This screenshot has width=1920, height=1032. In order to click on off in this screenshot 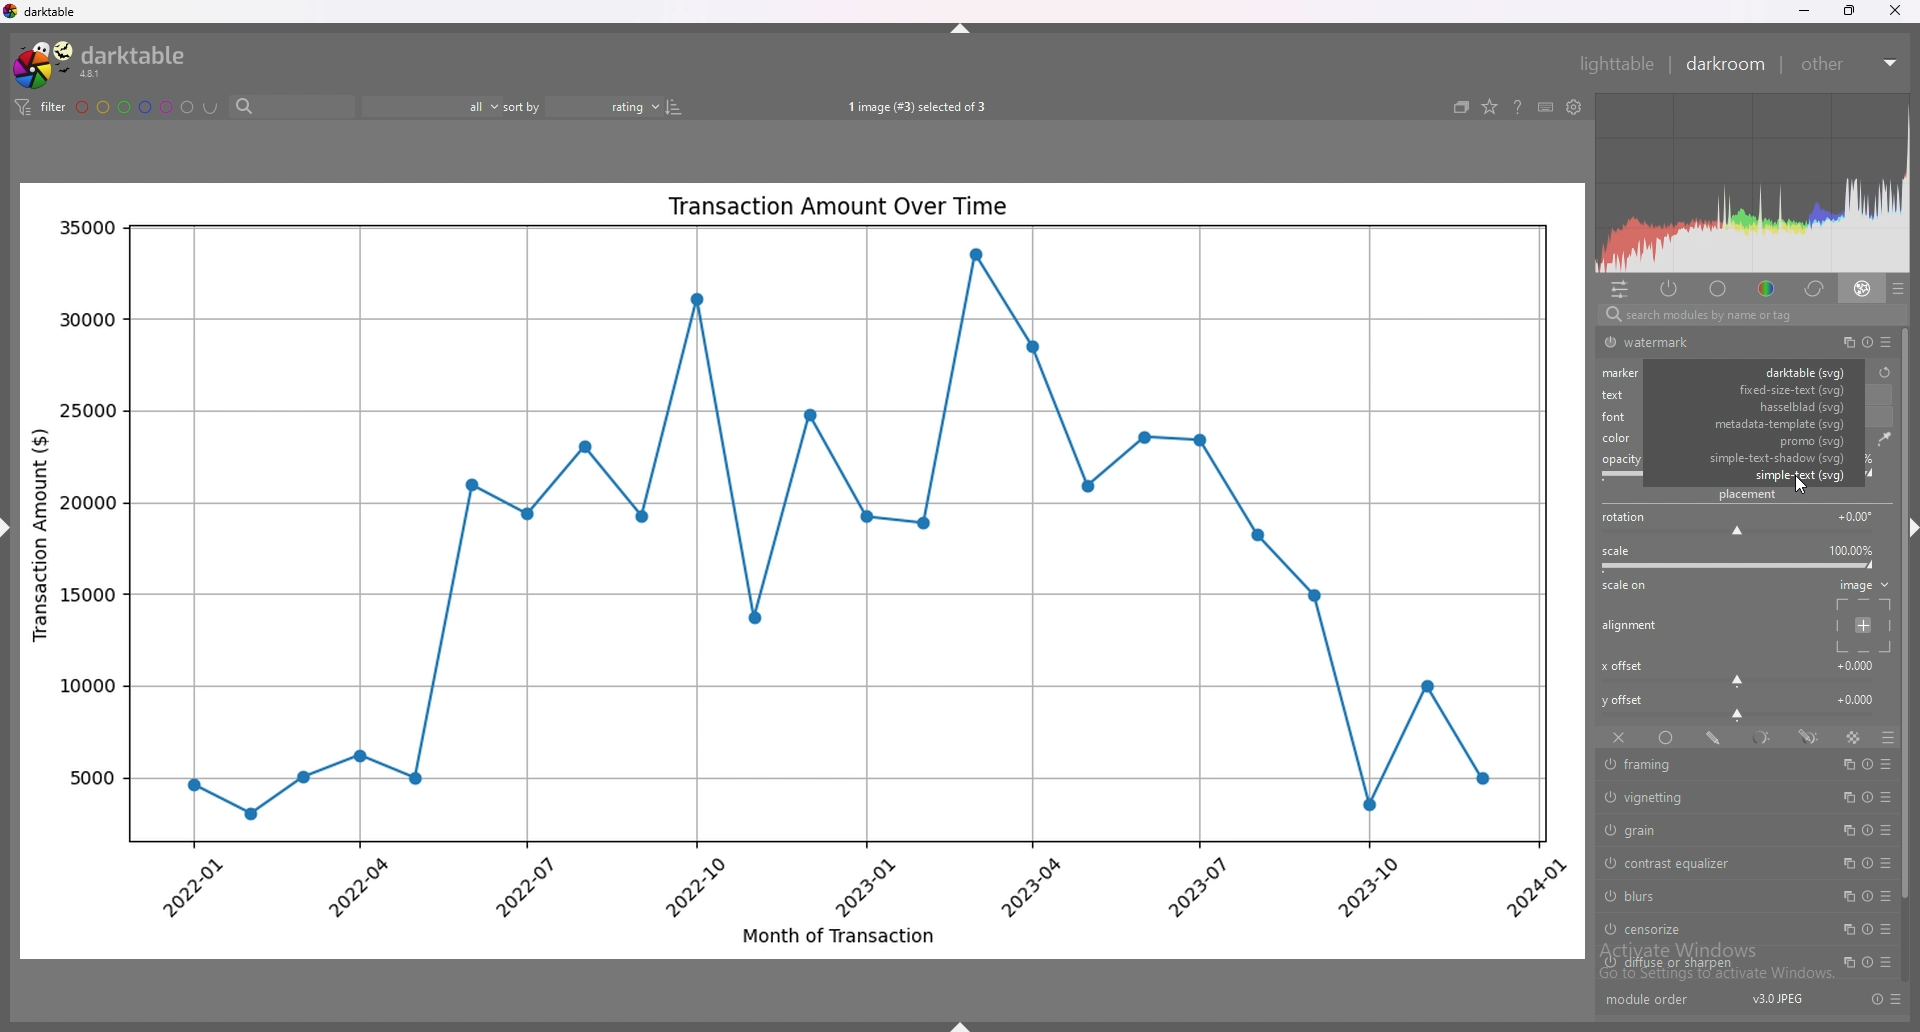, I will do `click(1617, 739)`.